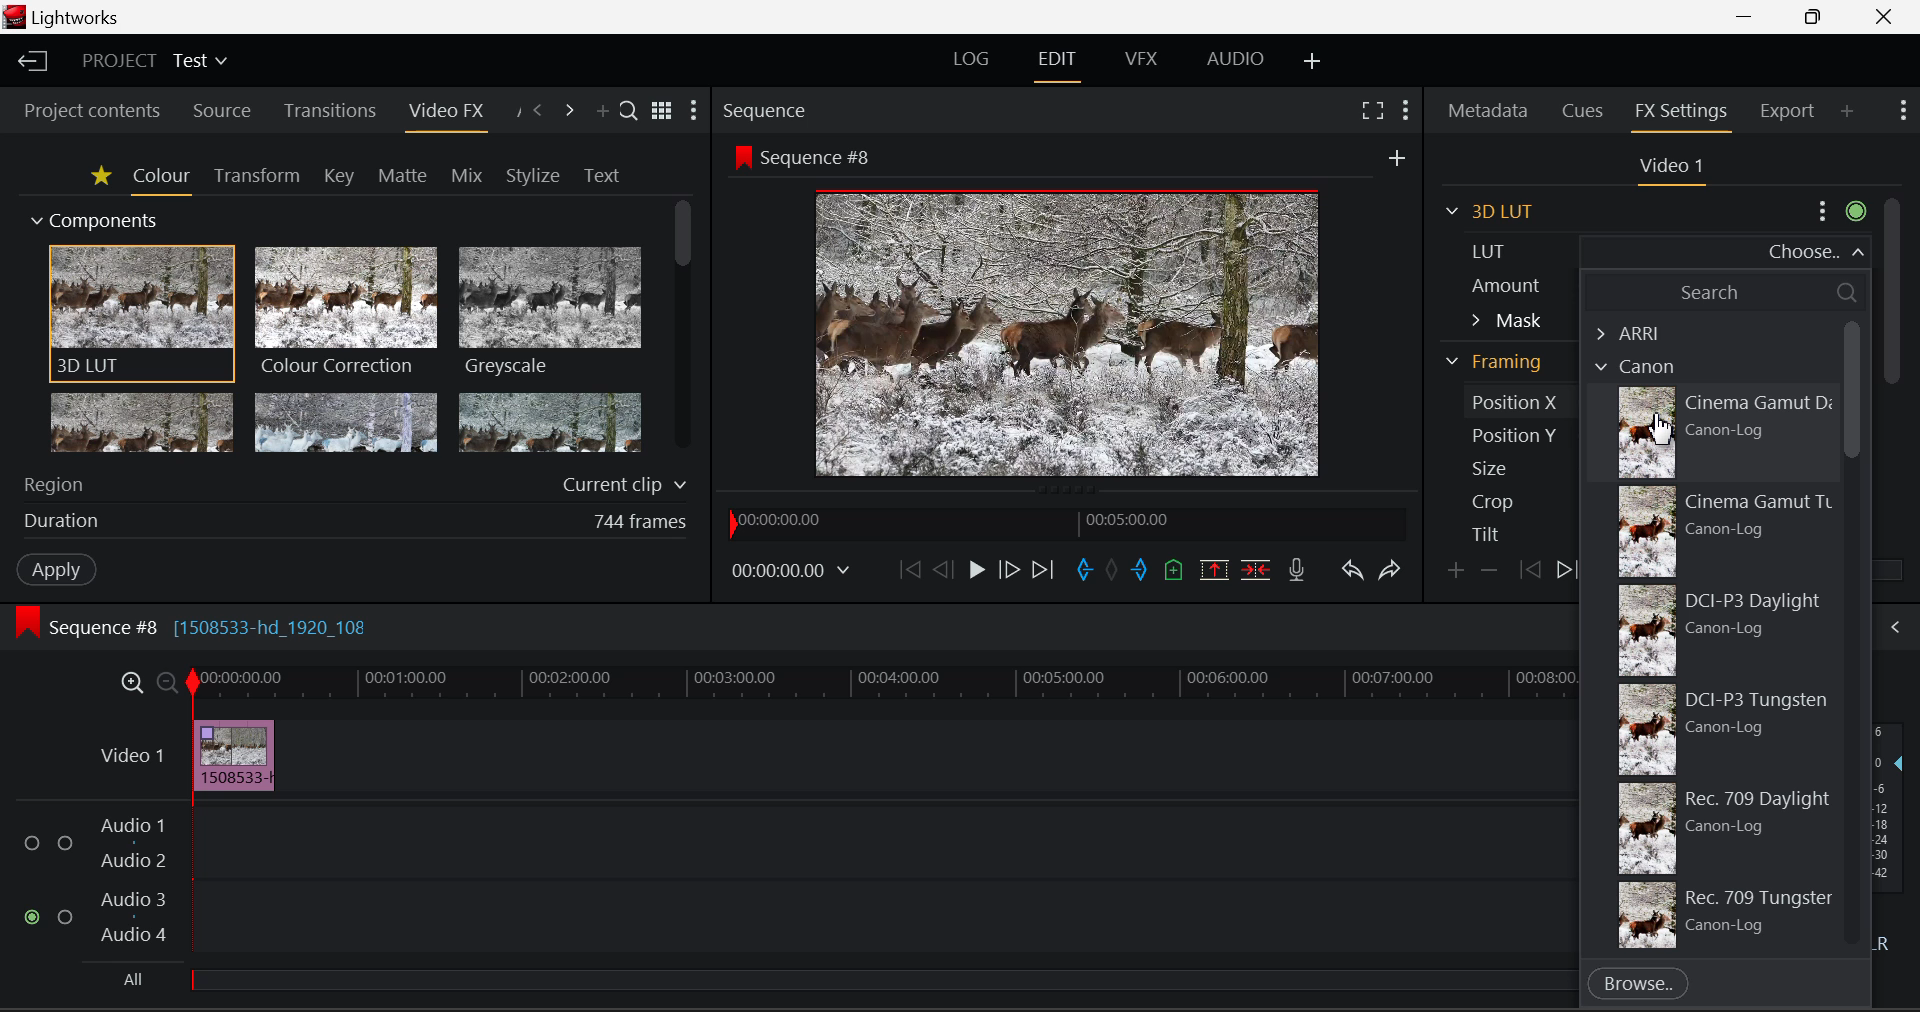  I want to click on Project Timeline Navigator, so click(1064, 524).